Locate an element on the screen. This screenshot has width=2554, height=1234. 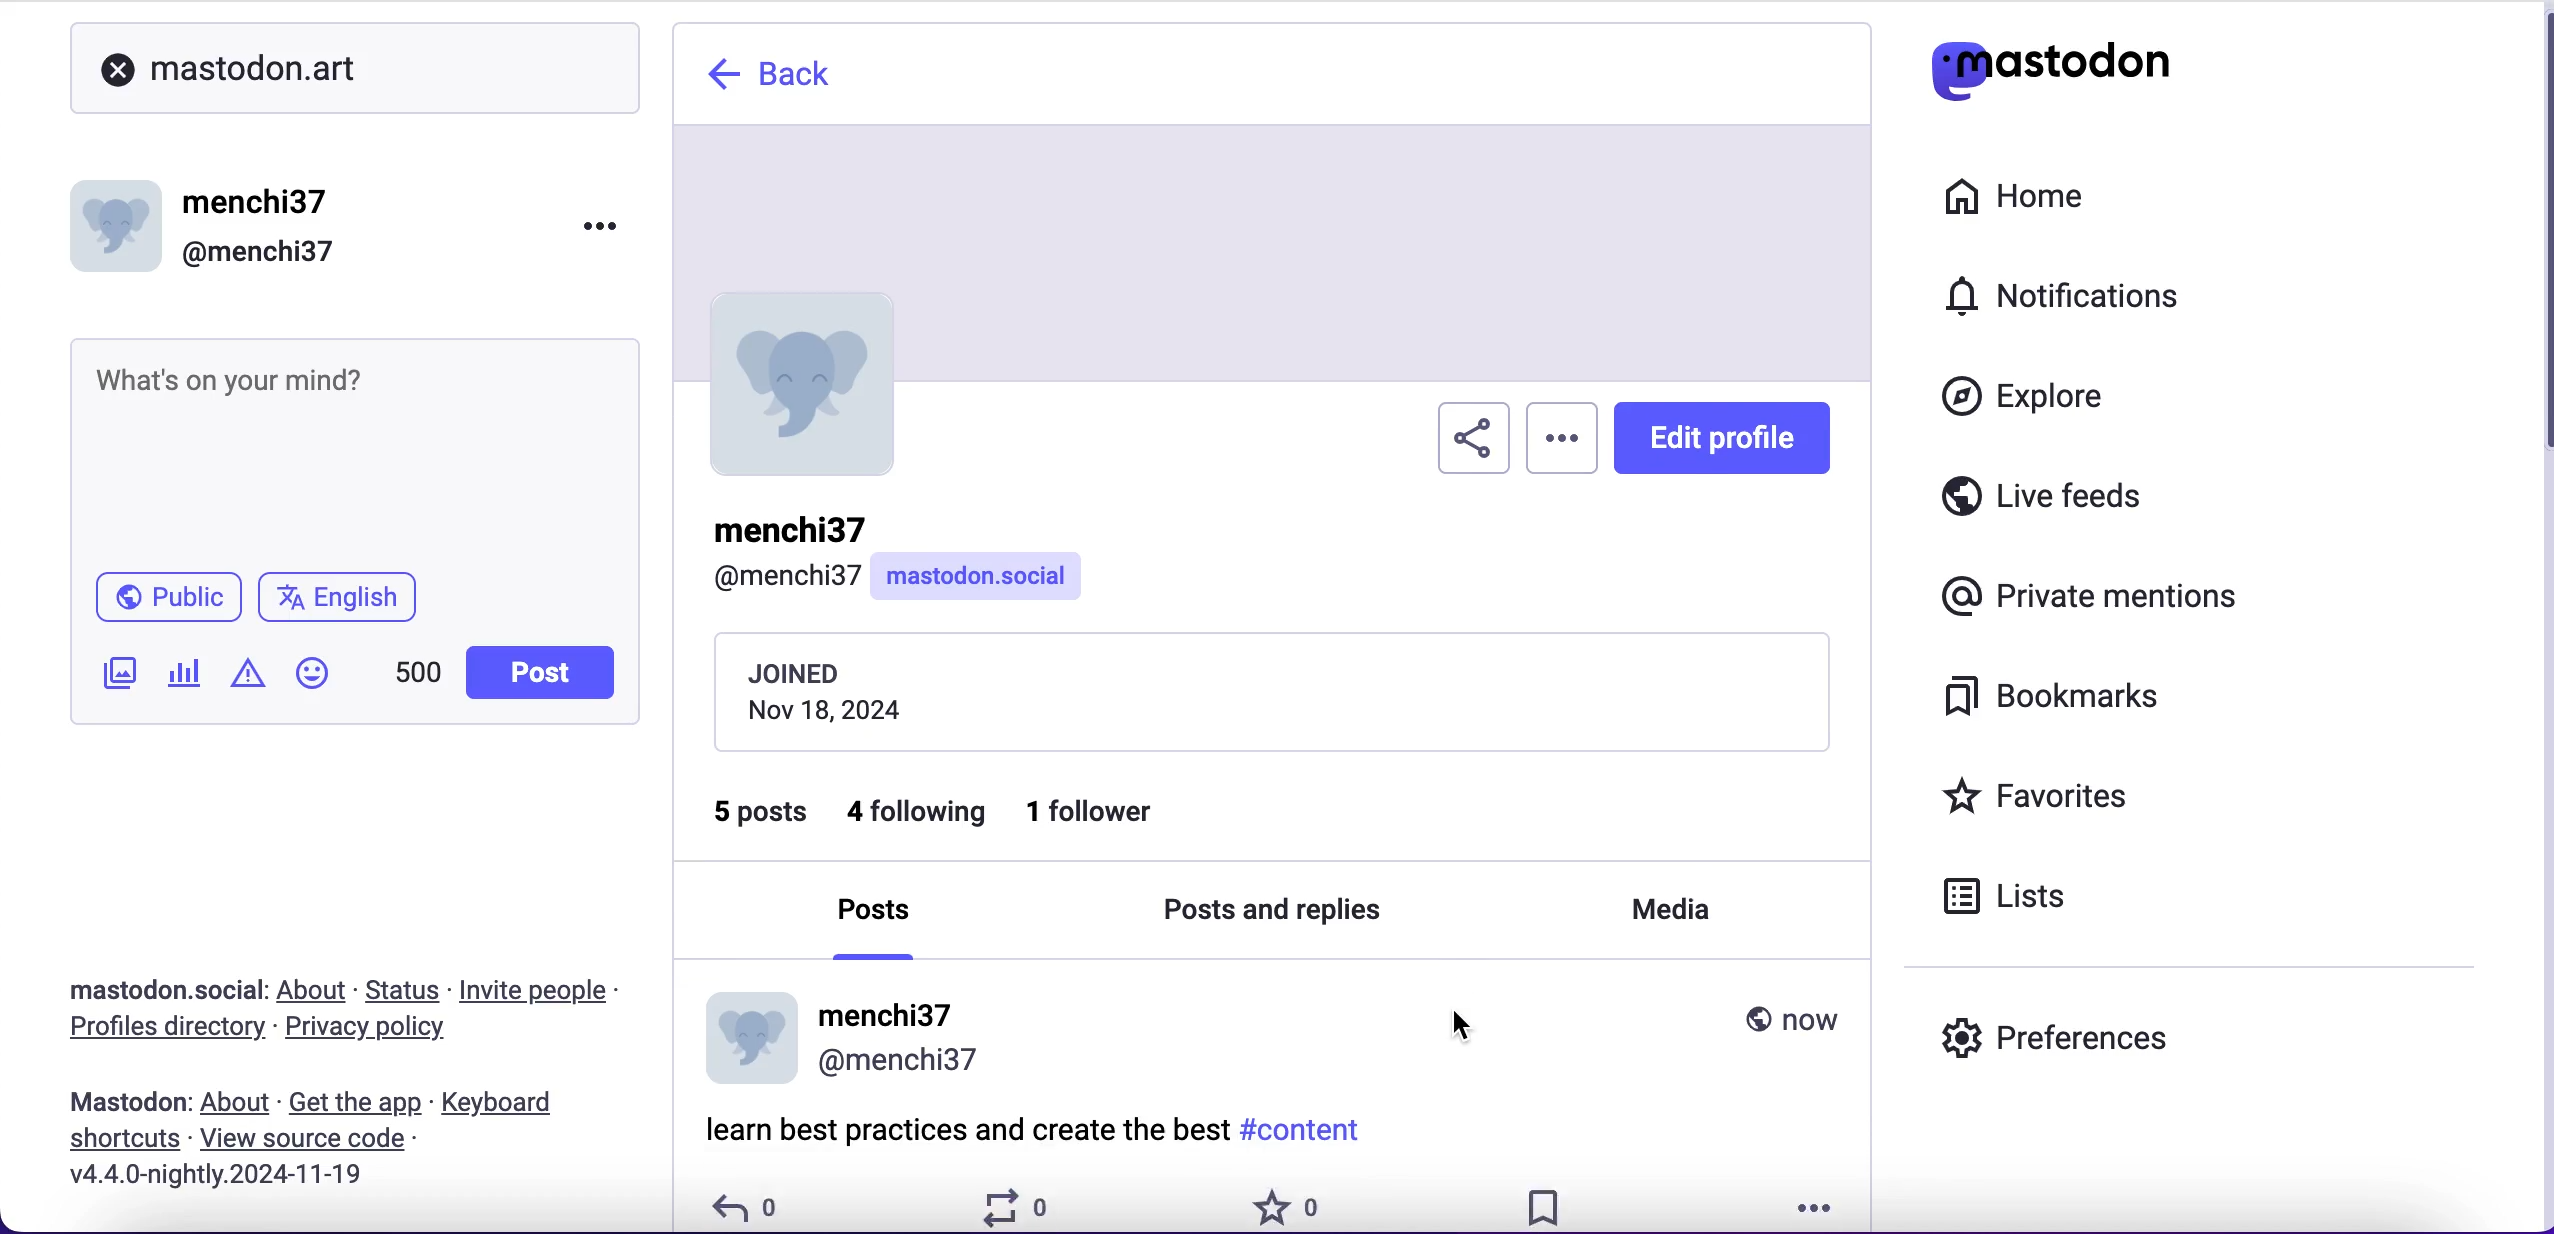
 0 replies is located at coordinates (749, 1204).